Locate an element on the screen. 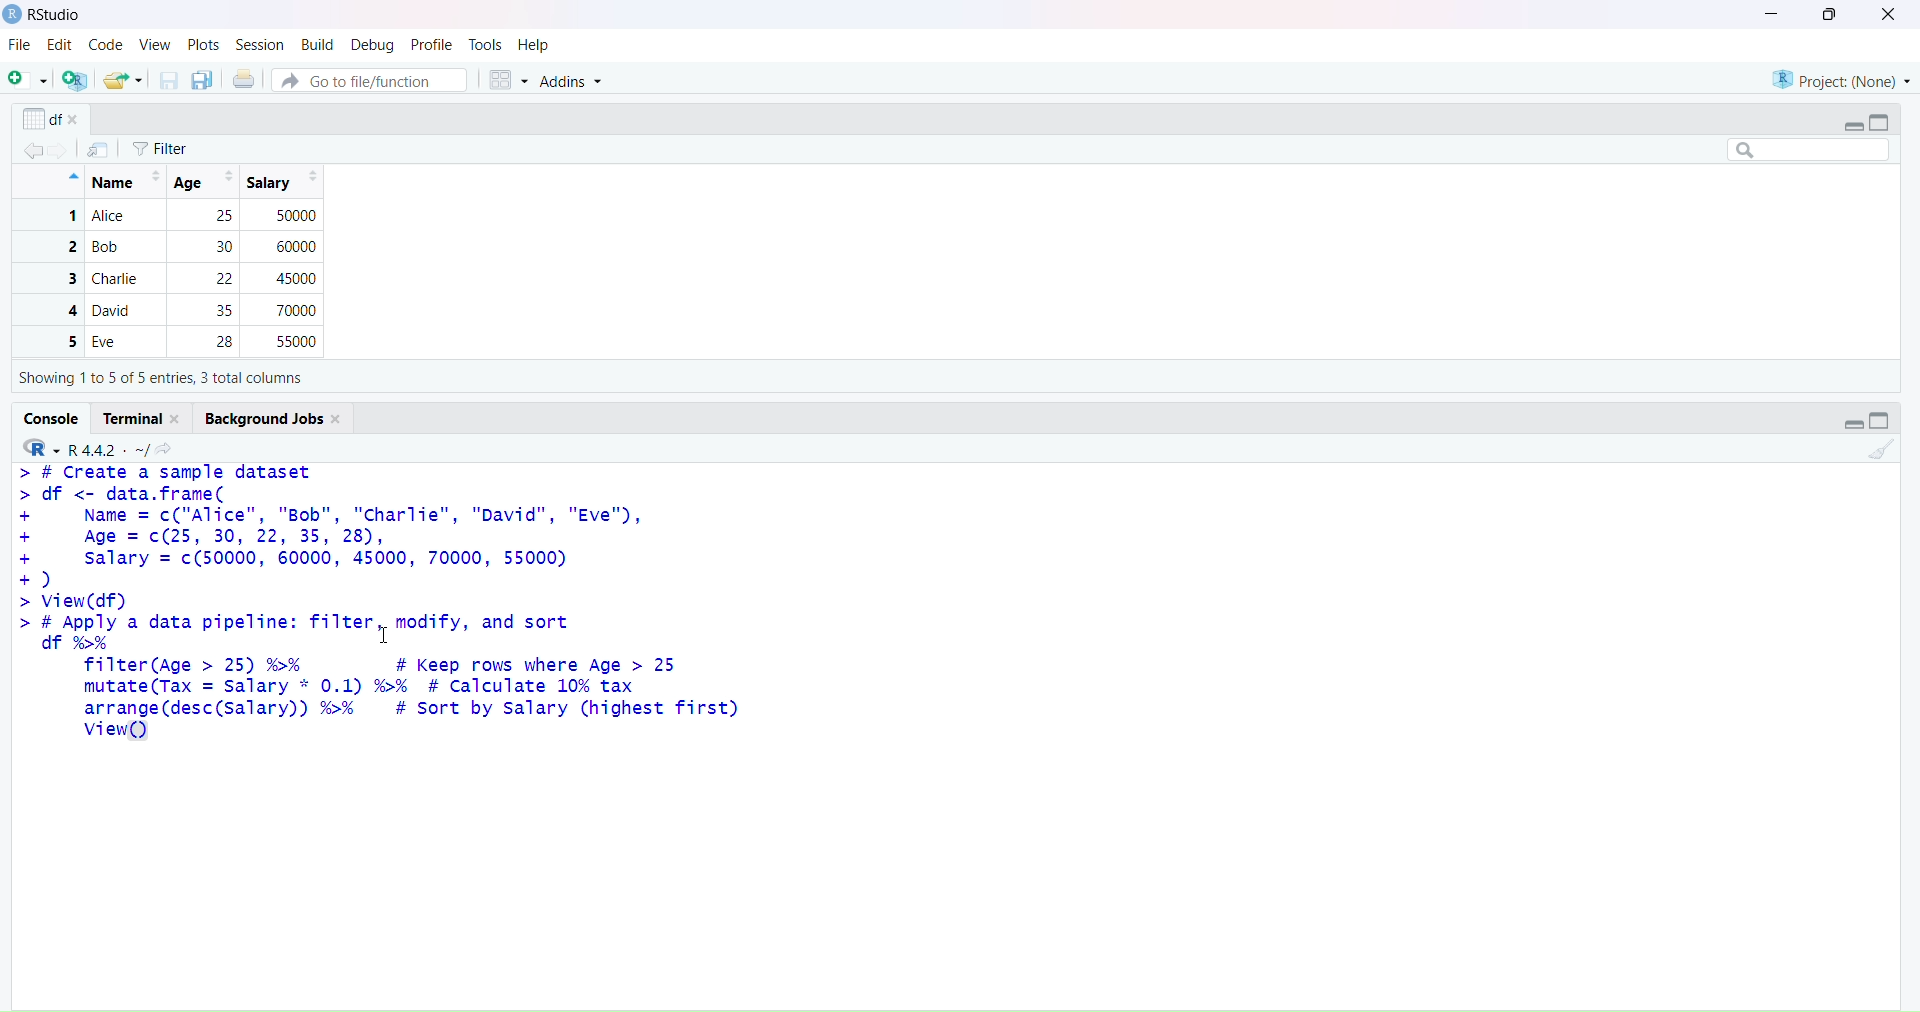 The image size is (1920, 1012). Showing 1to 5 of 5 entries, 3 total columns is located at coordinates (161, 380).